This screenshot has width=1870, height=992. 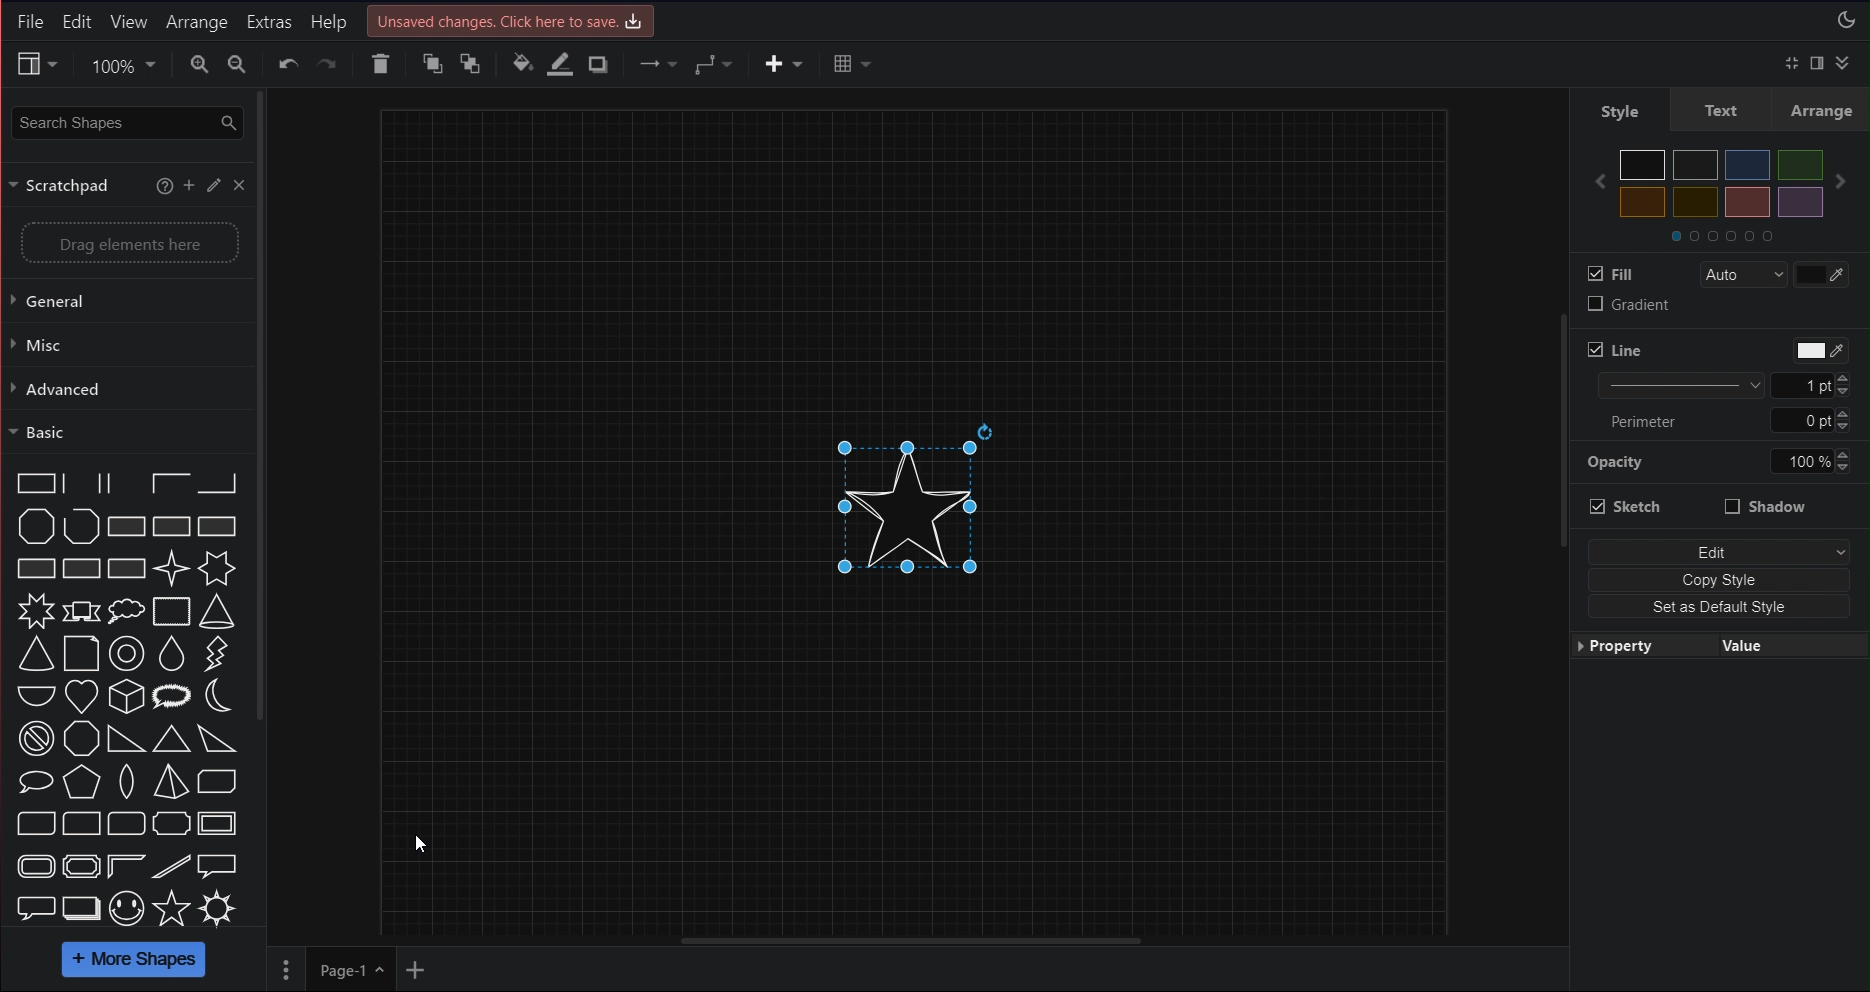 What do you see at coordinates (173, 697) in the screenshot?
I see `loud callout` at bounding box center [173, 697].